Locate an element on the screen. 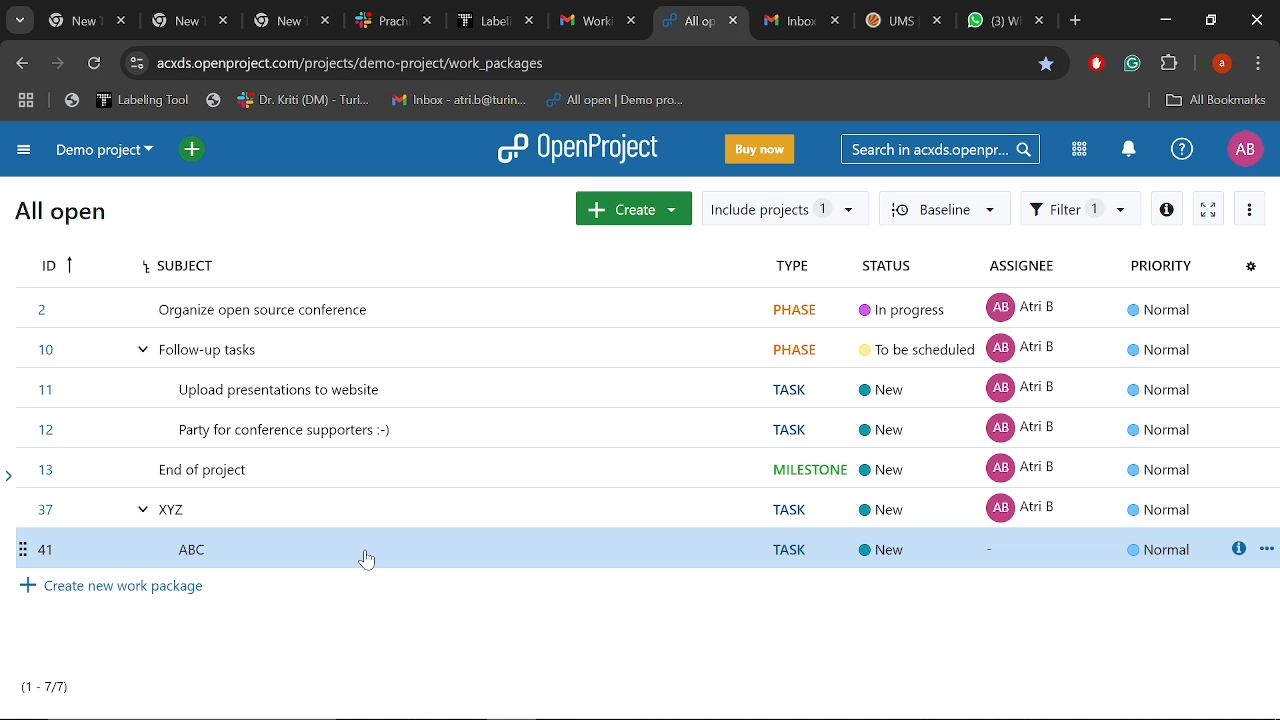 The image size is (1280, 720). Profile is located at coordinates (1224, 63).